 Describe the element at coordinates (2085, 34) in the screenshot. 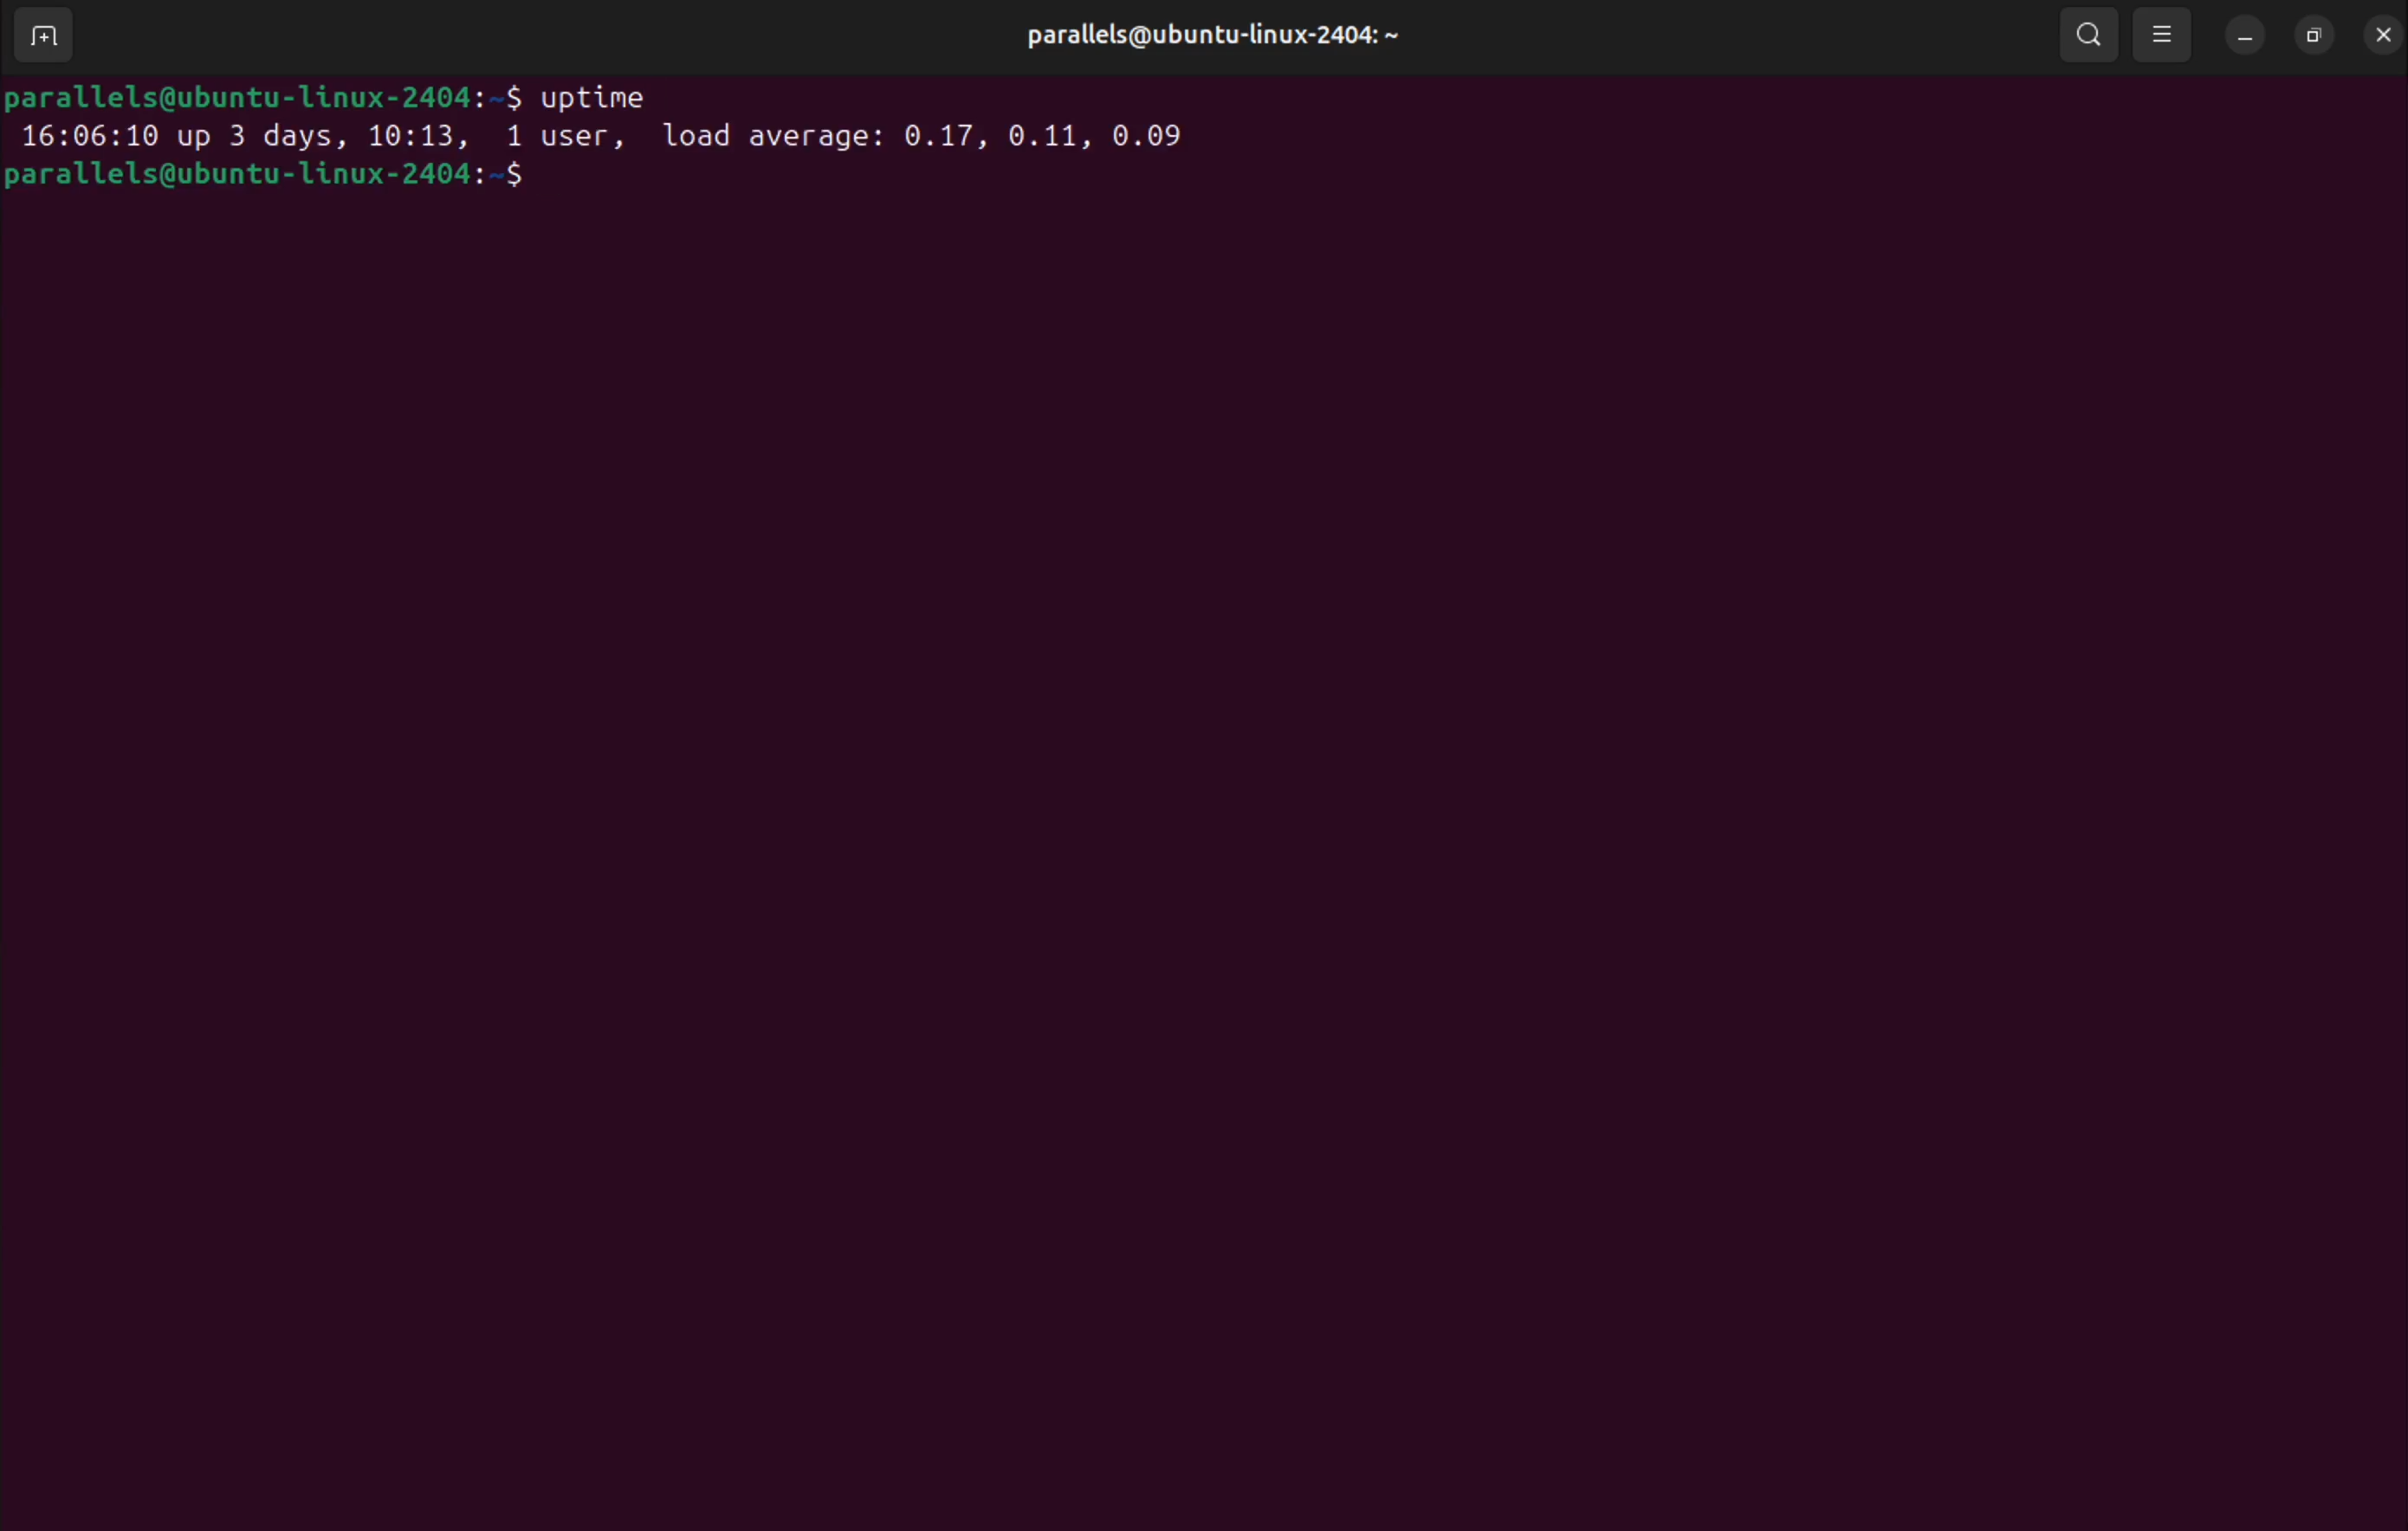

I see `search` at that location.